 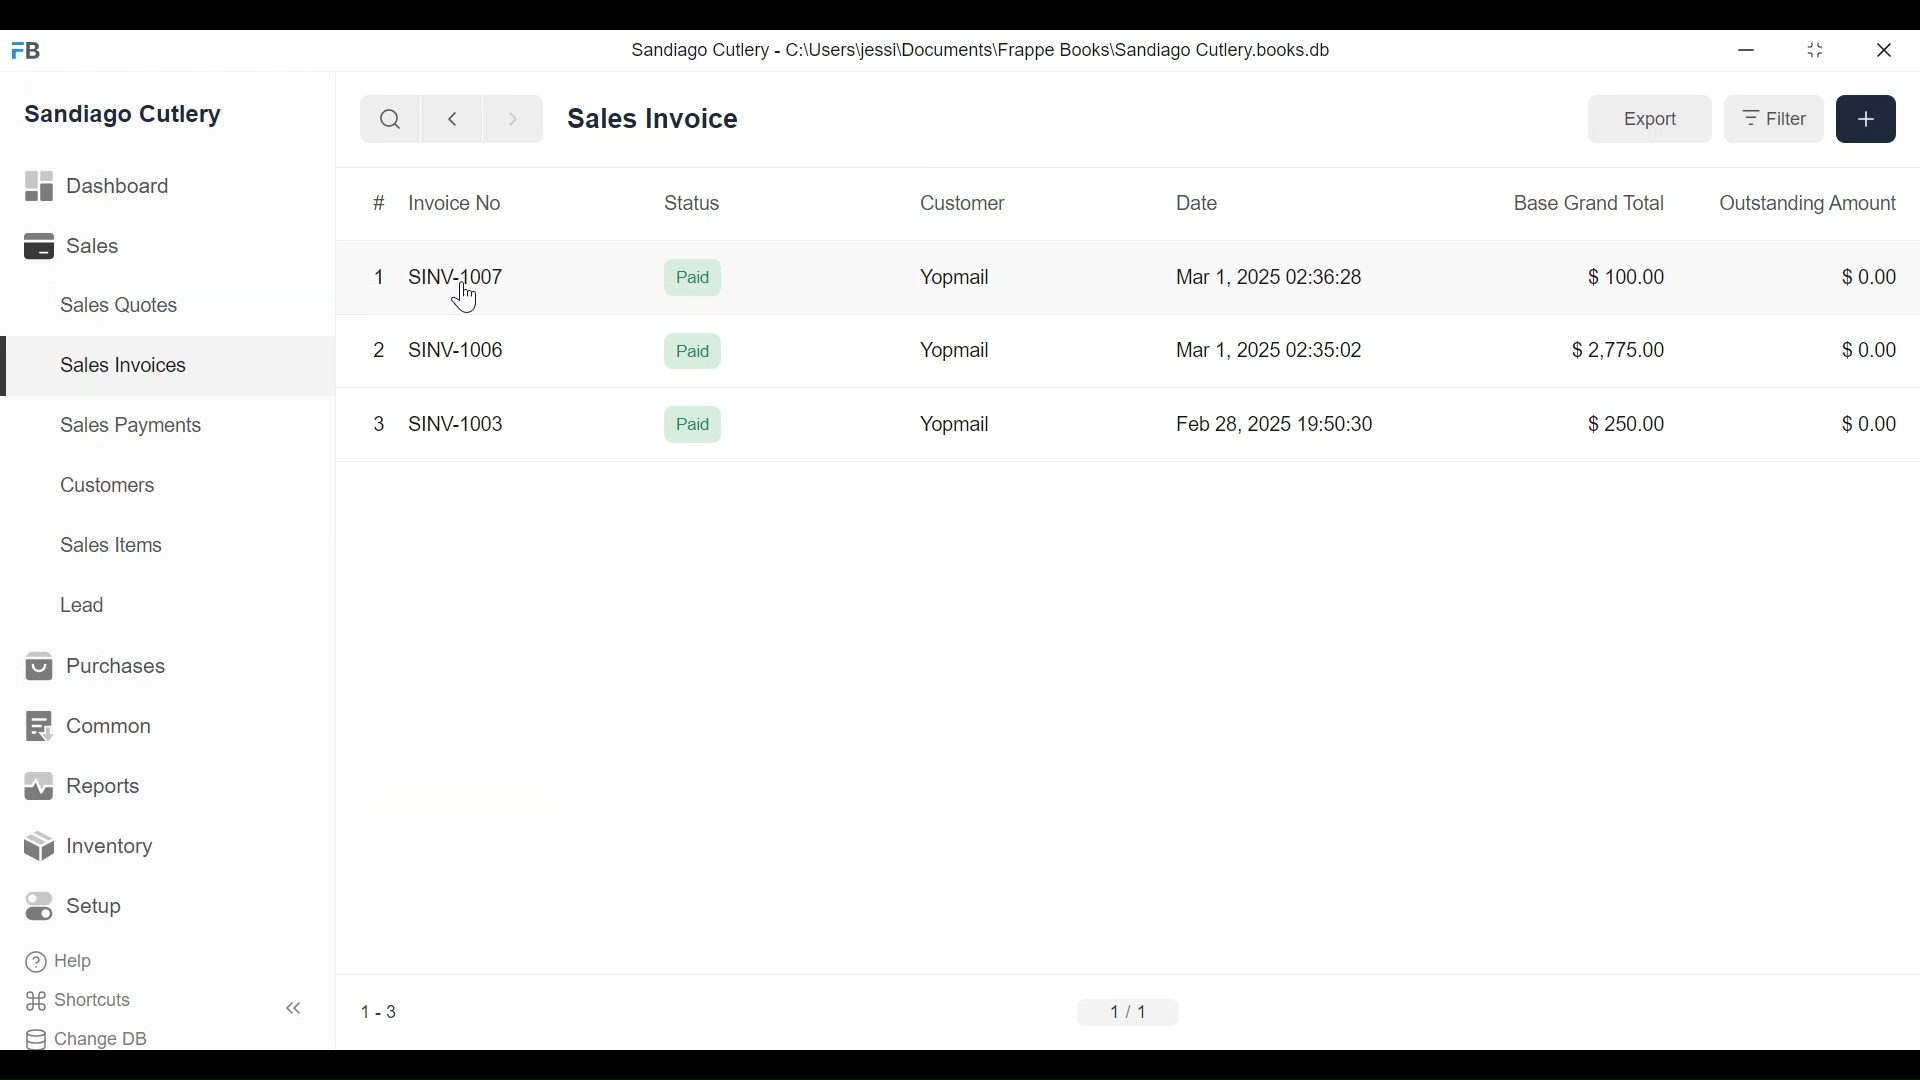 I want to click on Outstanding amount, so click(x=1808, y=204).